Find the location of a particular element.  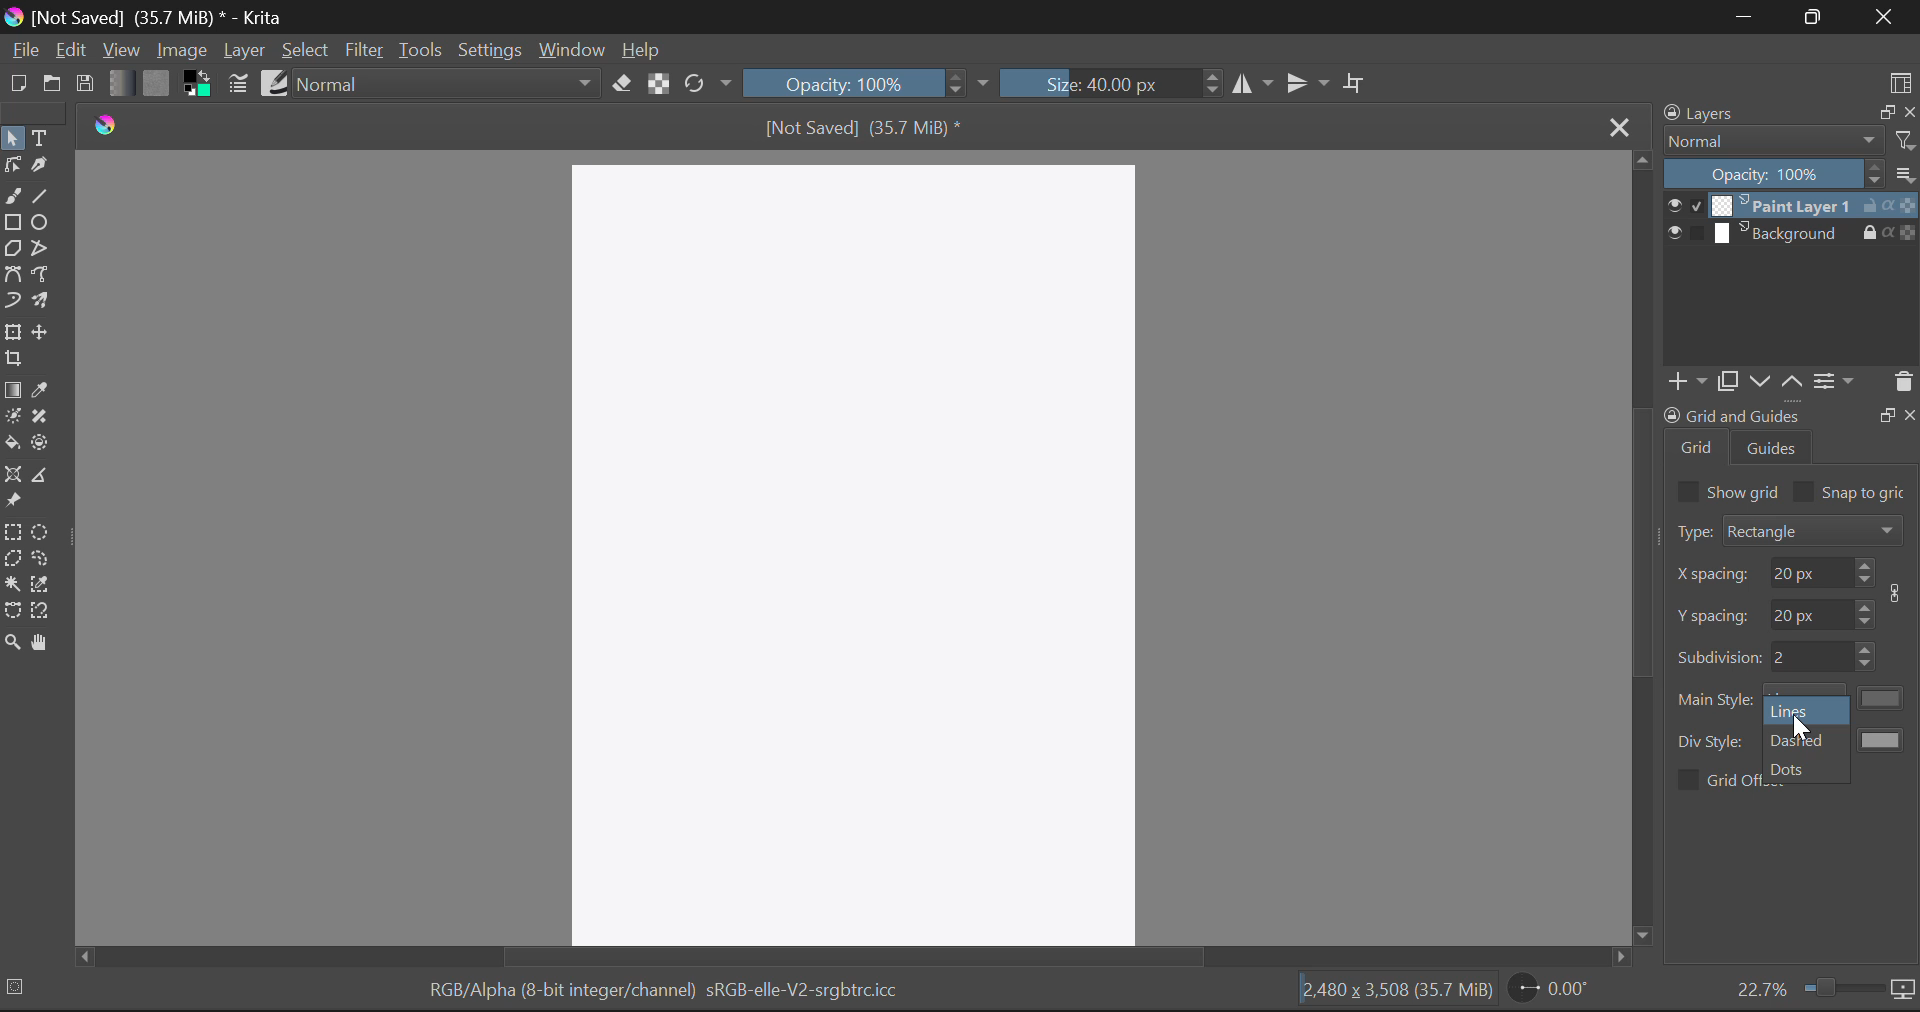

Gradient is located at coordinates (119, 81).